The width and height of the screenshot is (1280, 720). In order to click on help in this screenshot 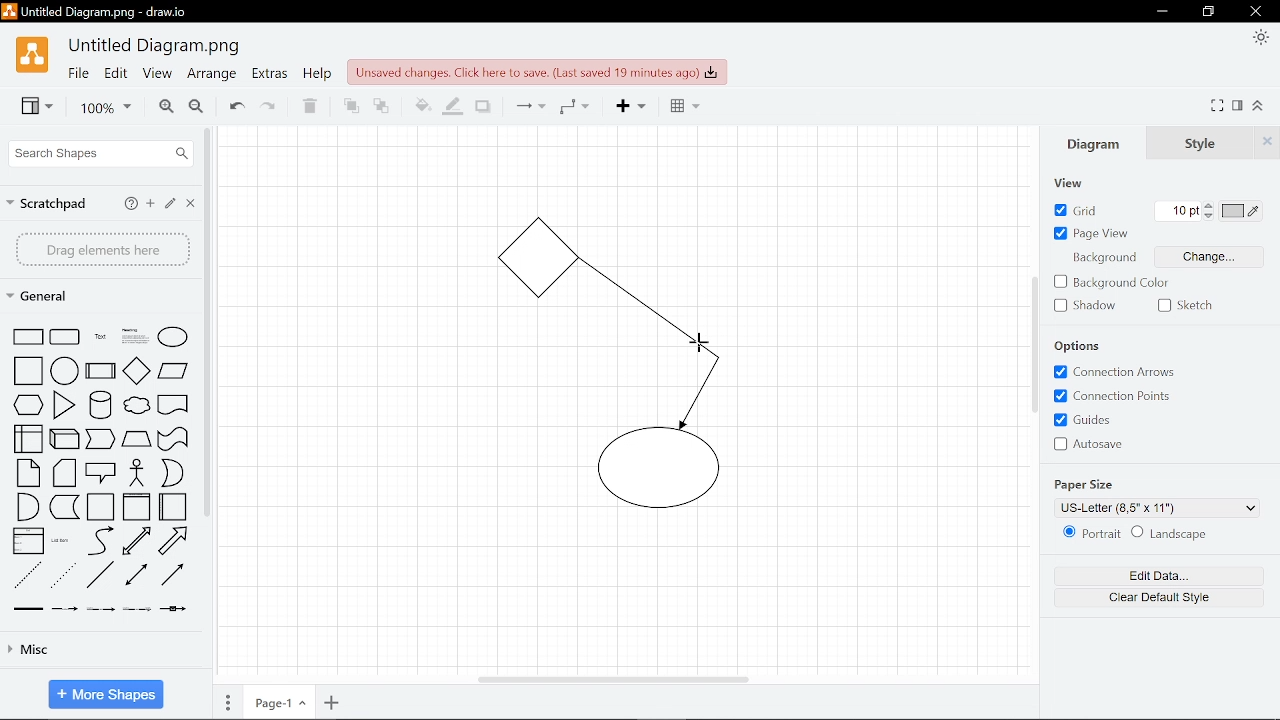, I will do `click(316, 76)`.